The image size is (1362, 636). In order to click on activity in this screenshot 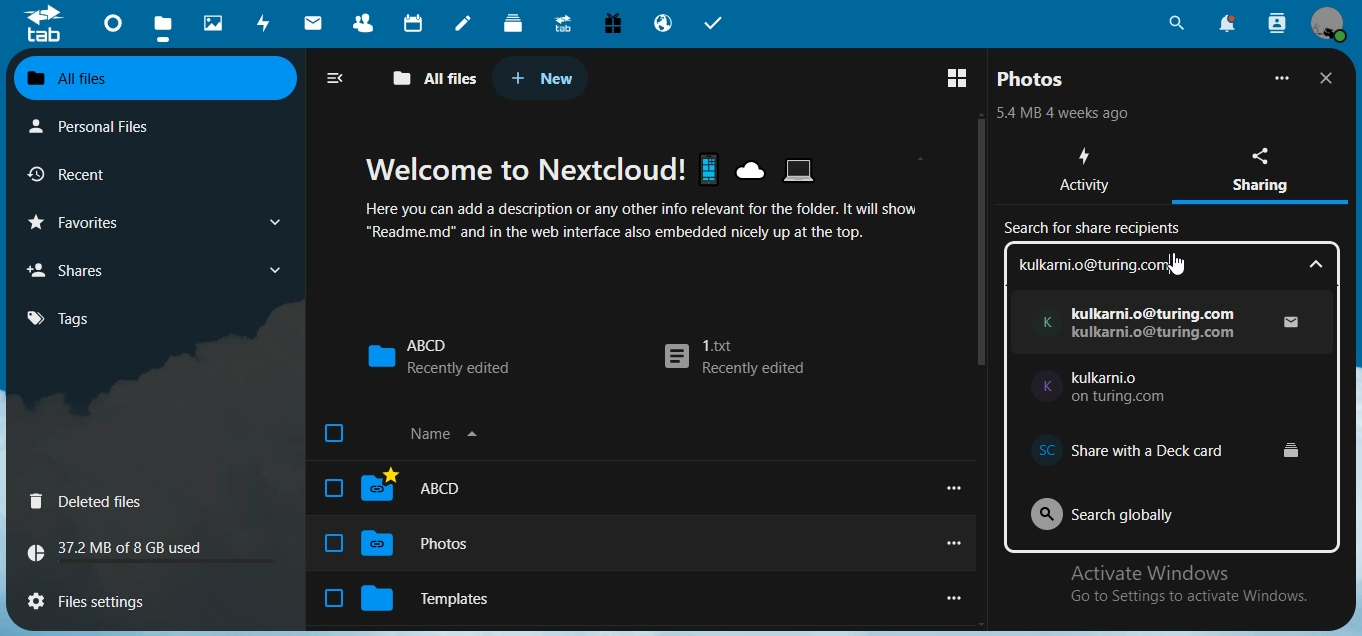, I will do `click(268, 23)`.